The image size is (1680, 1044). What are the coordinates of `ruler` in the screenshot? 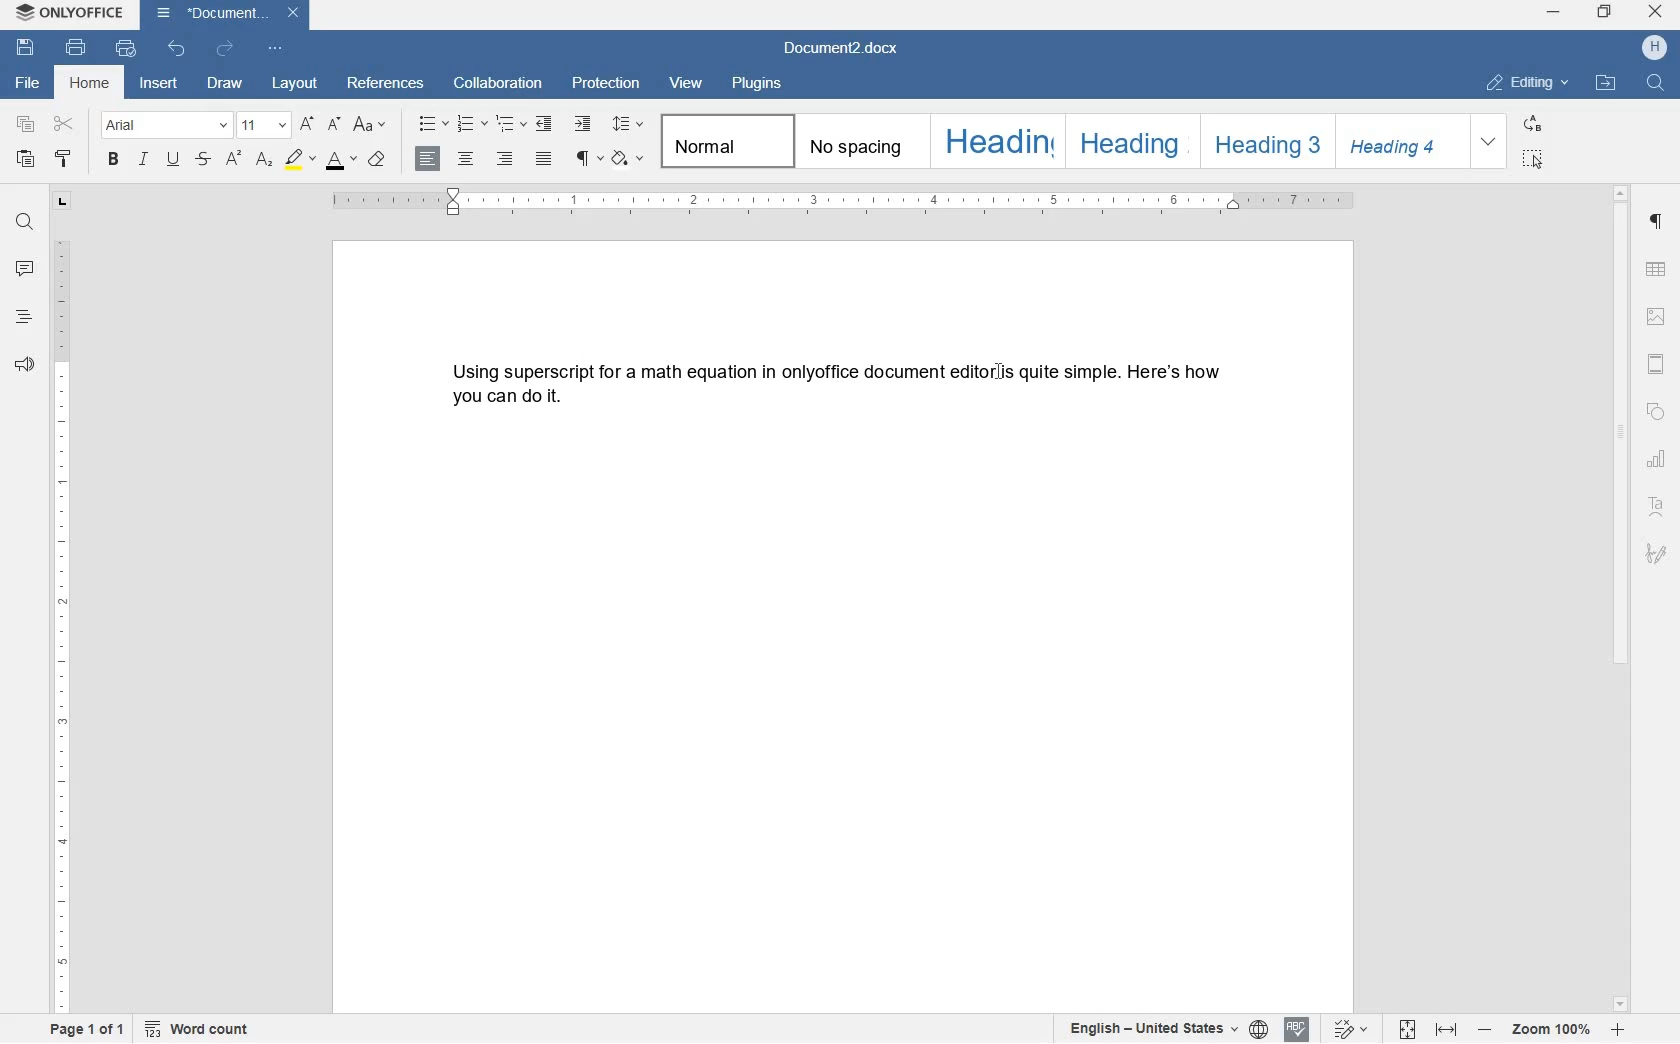 It's located at (63, 629).